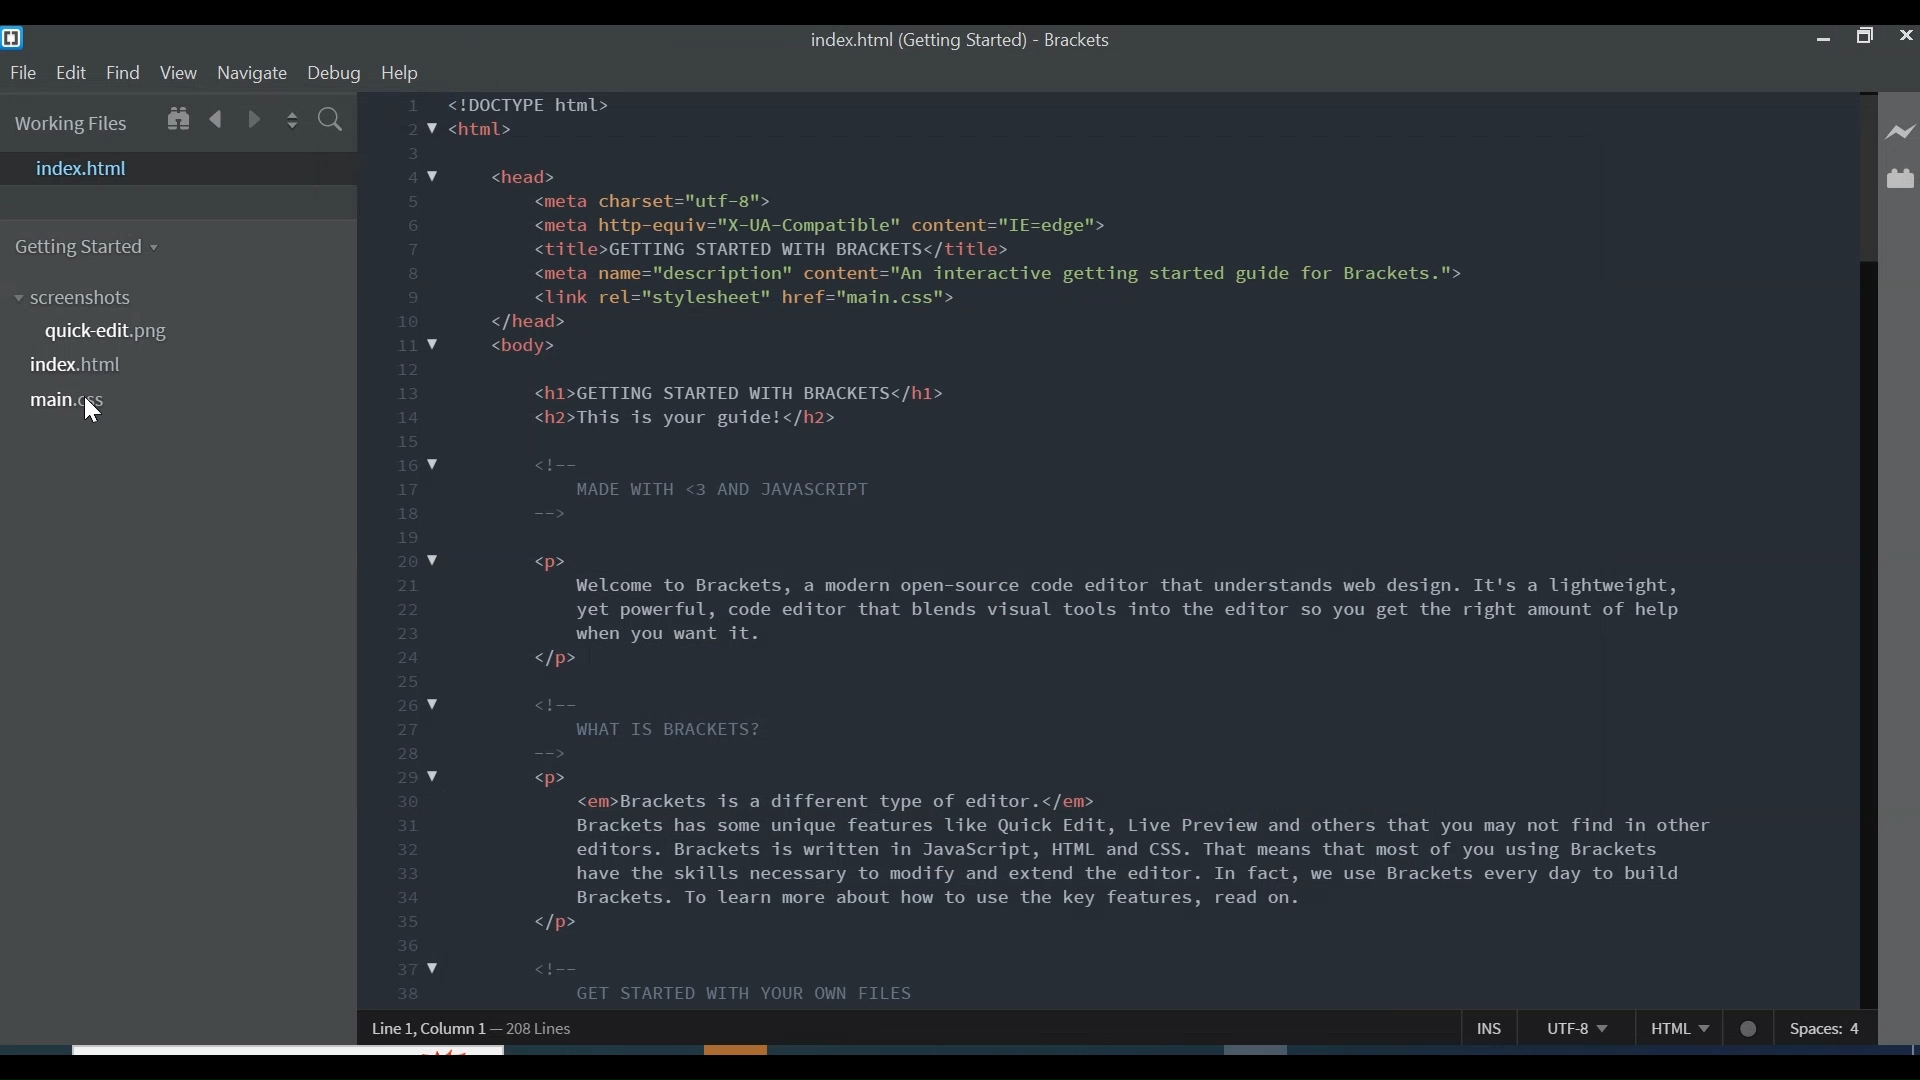  Describe the element at coordinates (123, 73) in the screenshot. I see `Find` at that location.